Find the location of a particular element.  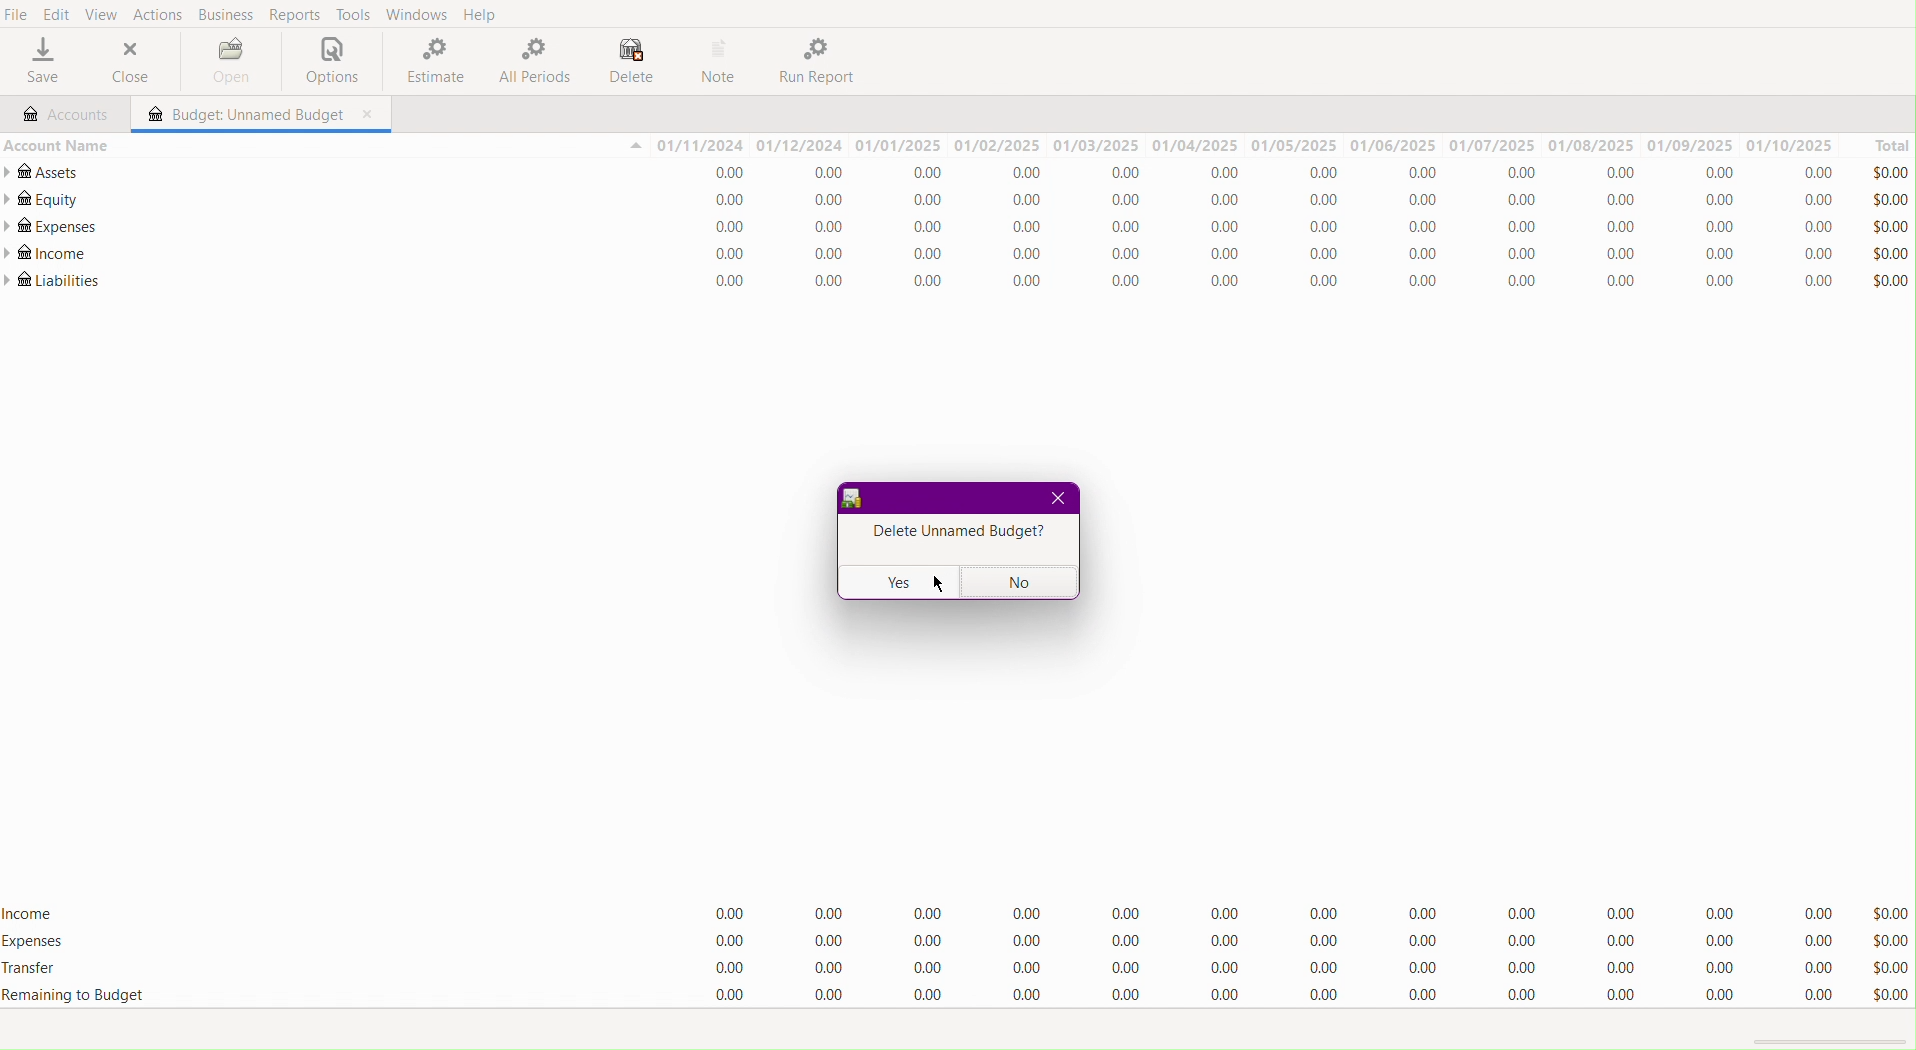

Note is located at coordinates (723, 61).